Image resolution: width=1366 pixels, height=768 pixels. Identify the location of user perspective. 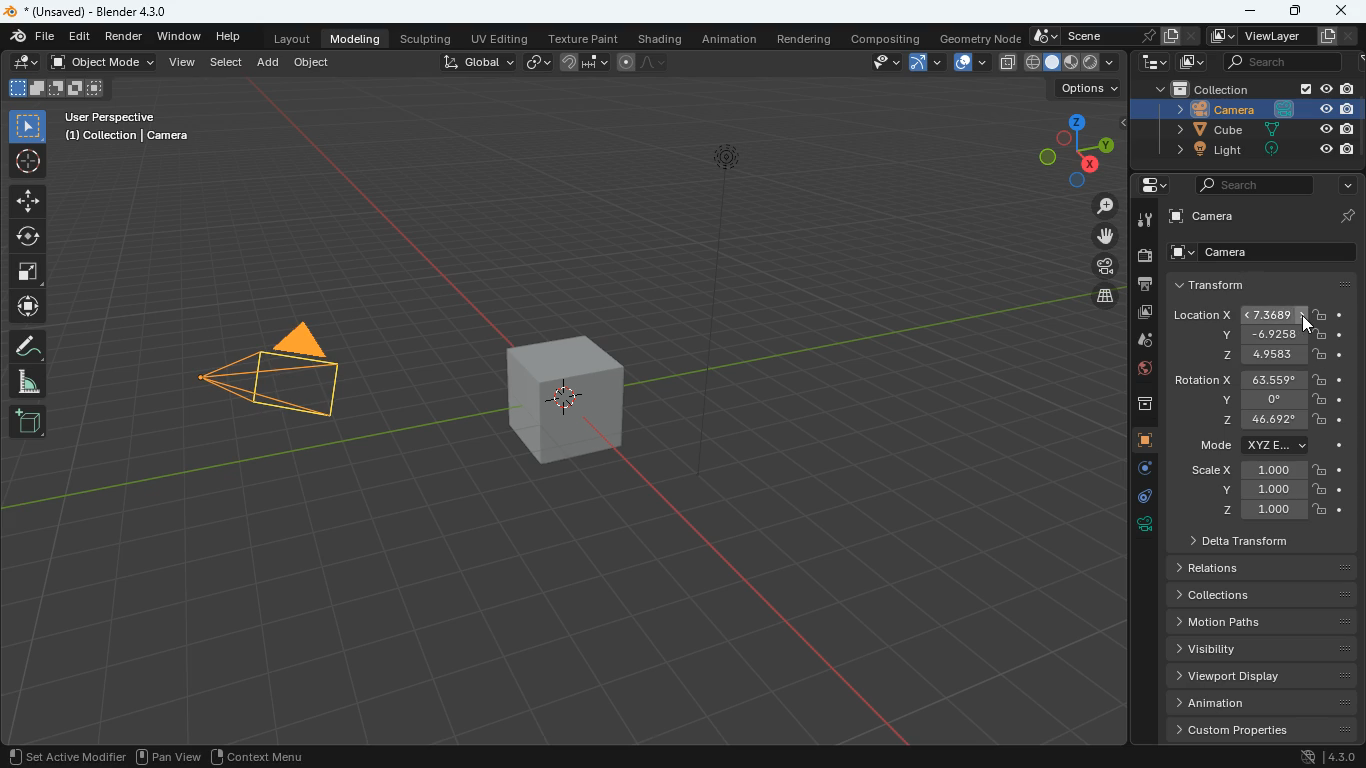
(125, 130).